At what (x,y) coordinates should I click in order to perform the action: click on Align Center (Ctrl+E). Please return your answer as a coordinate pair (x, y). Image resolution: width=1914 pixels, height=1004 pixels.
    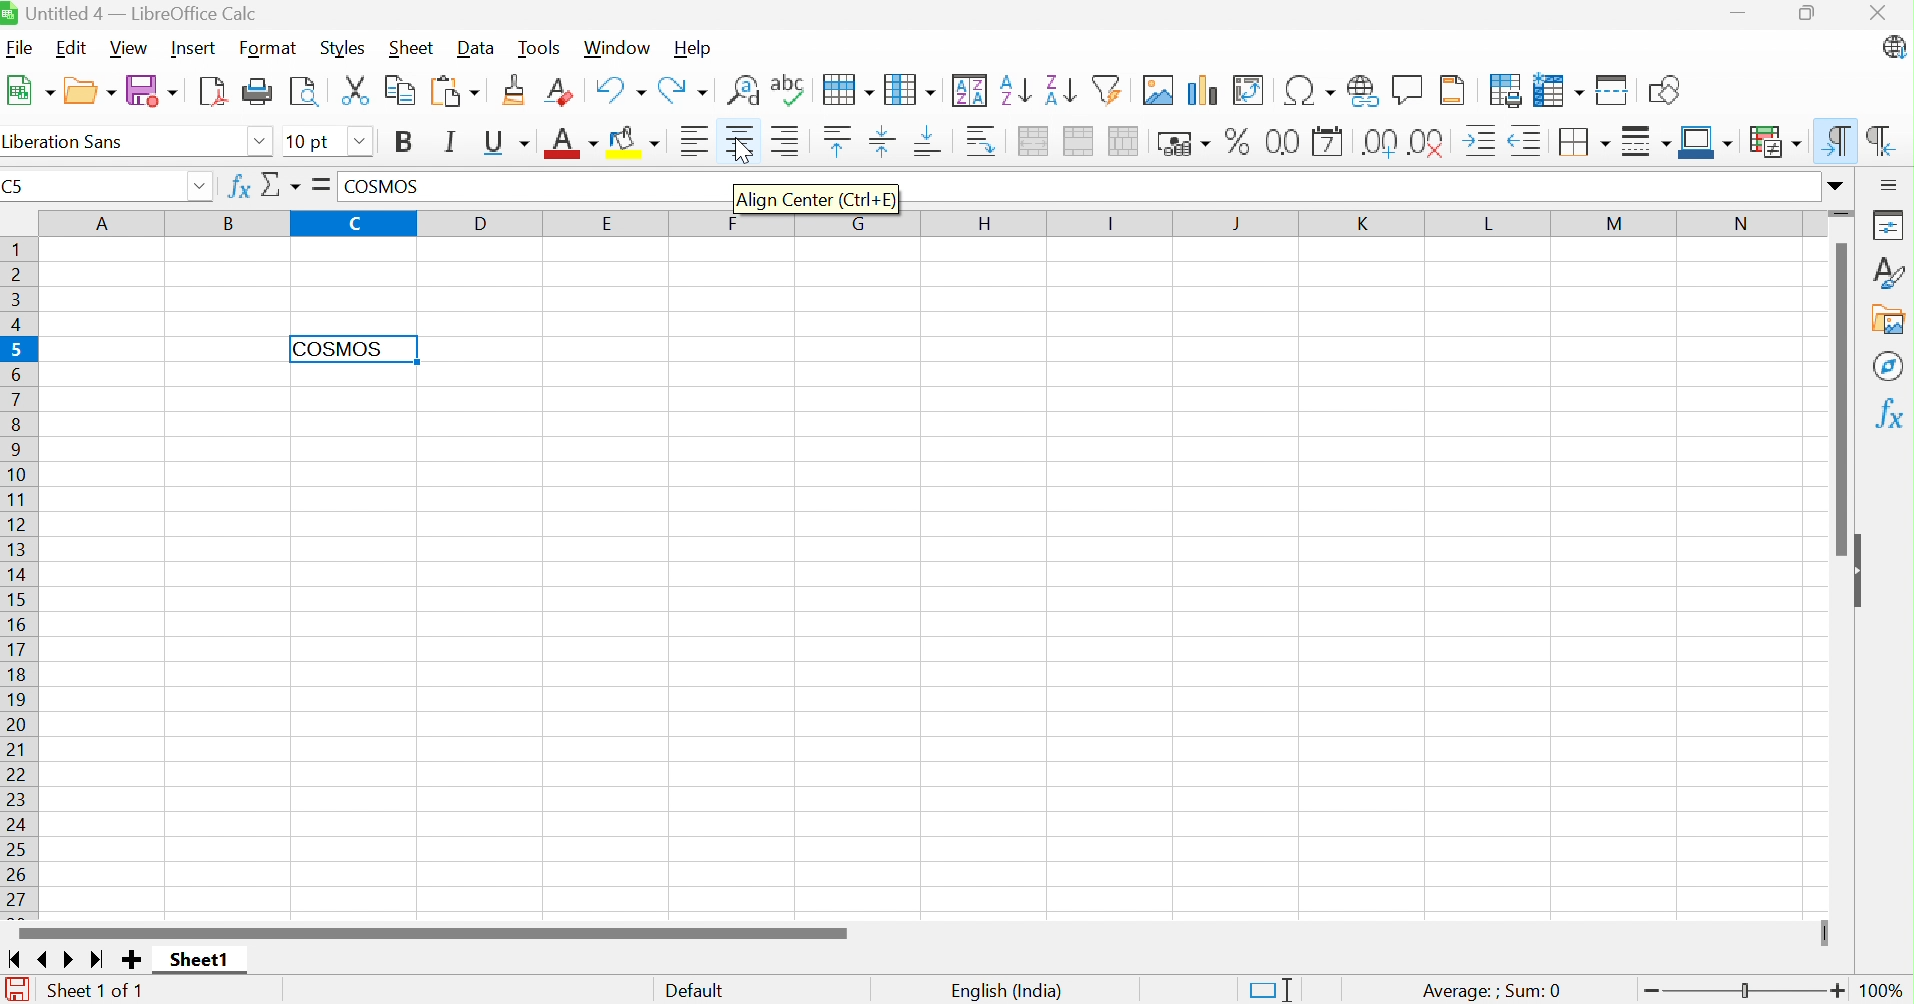
    Looking at the image, I should click on (817, 197).